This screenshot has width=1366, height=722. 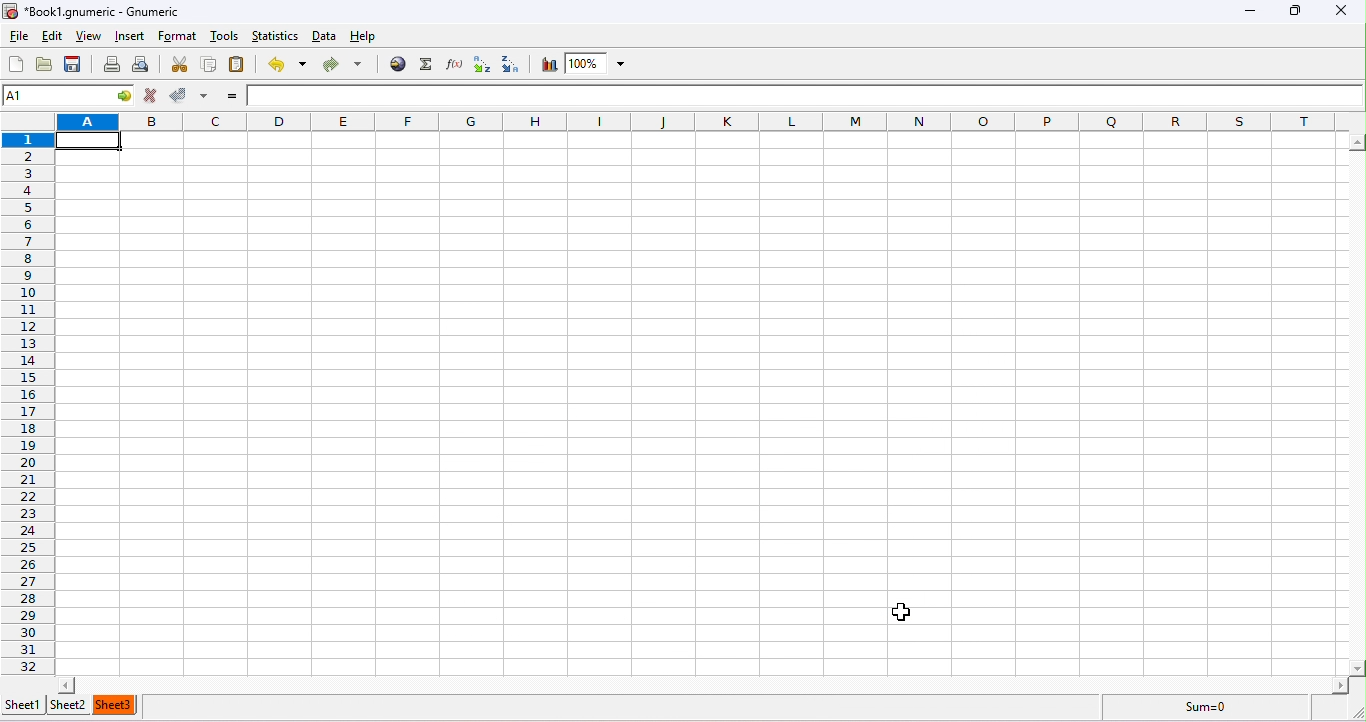 What do you see at coordinates (126, 96) in the screenshot?
I see `go to` at bounding box center [126, 96].